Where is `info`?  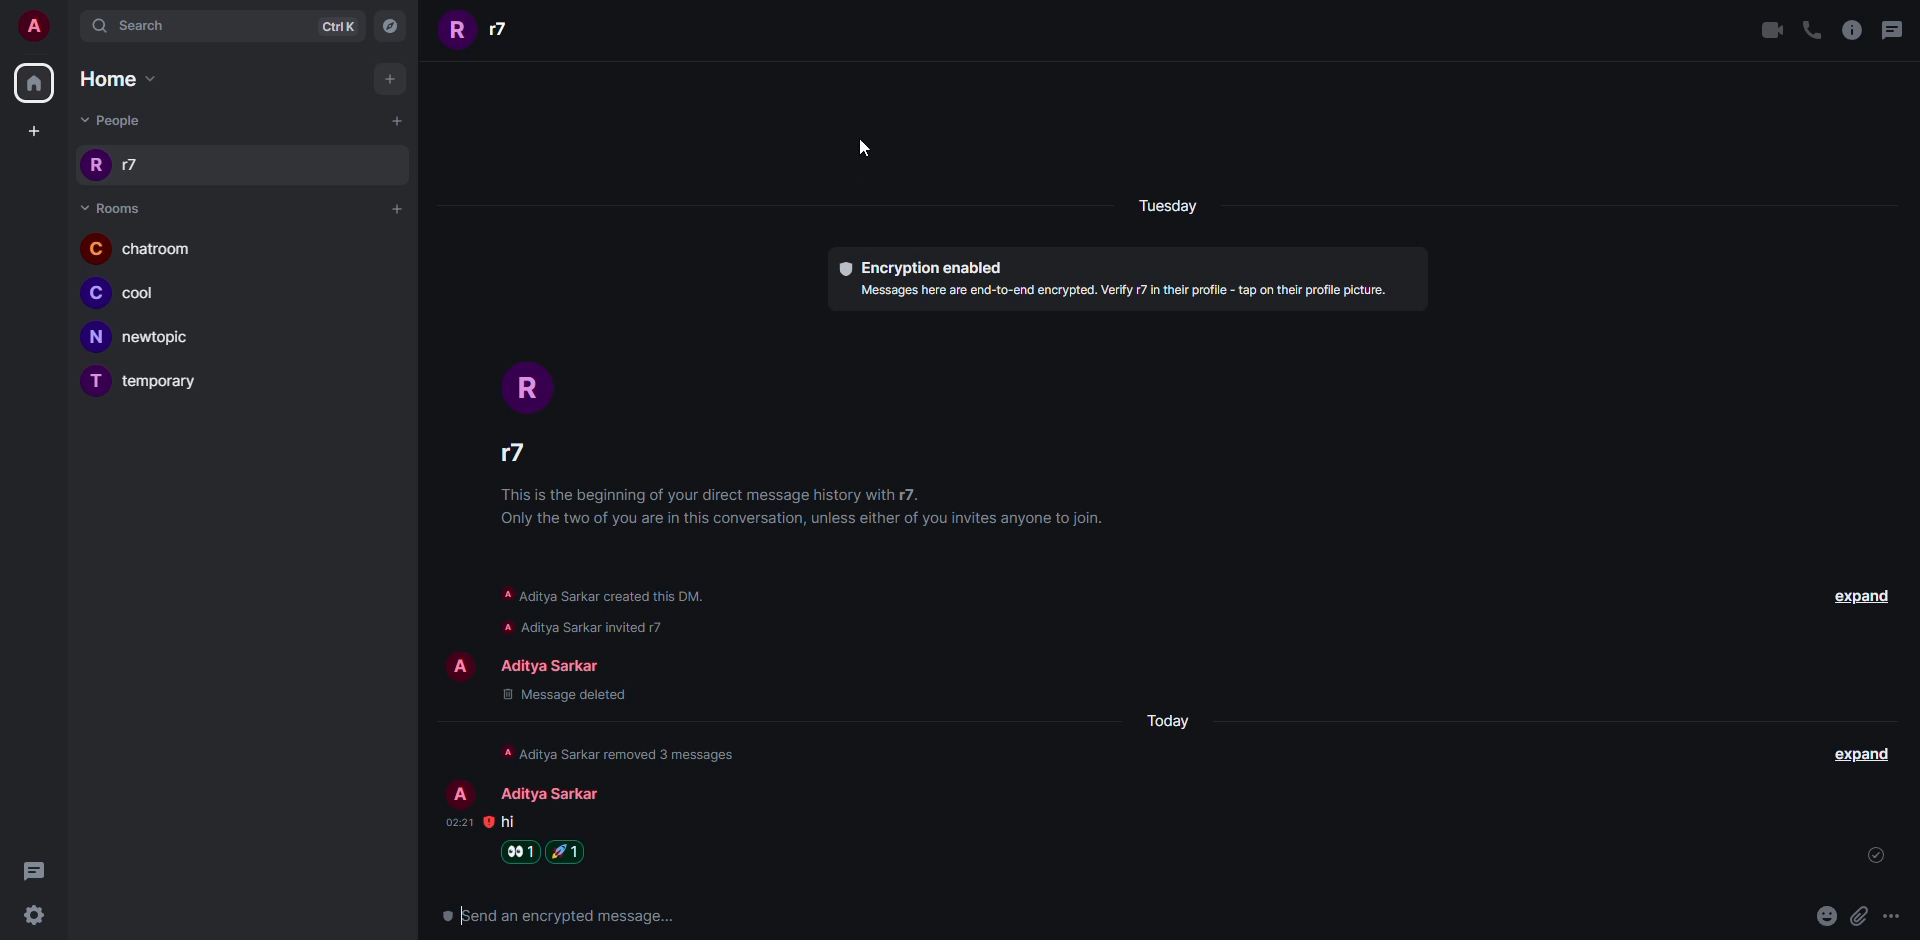
info is located at coordinates (602, 594).